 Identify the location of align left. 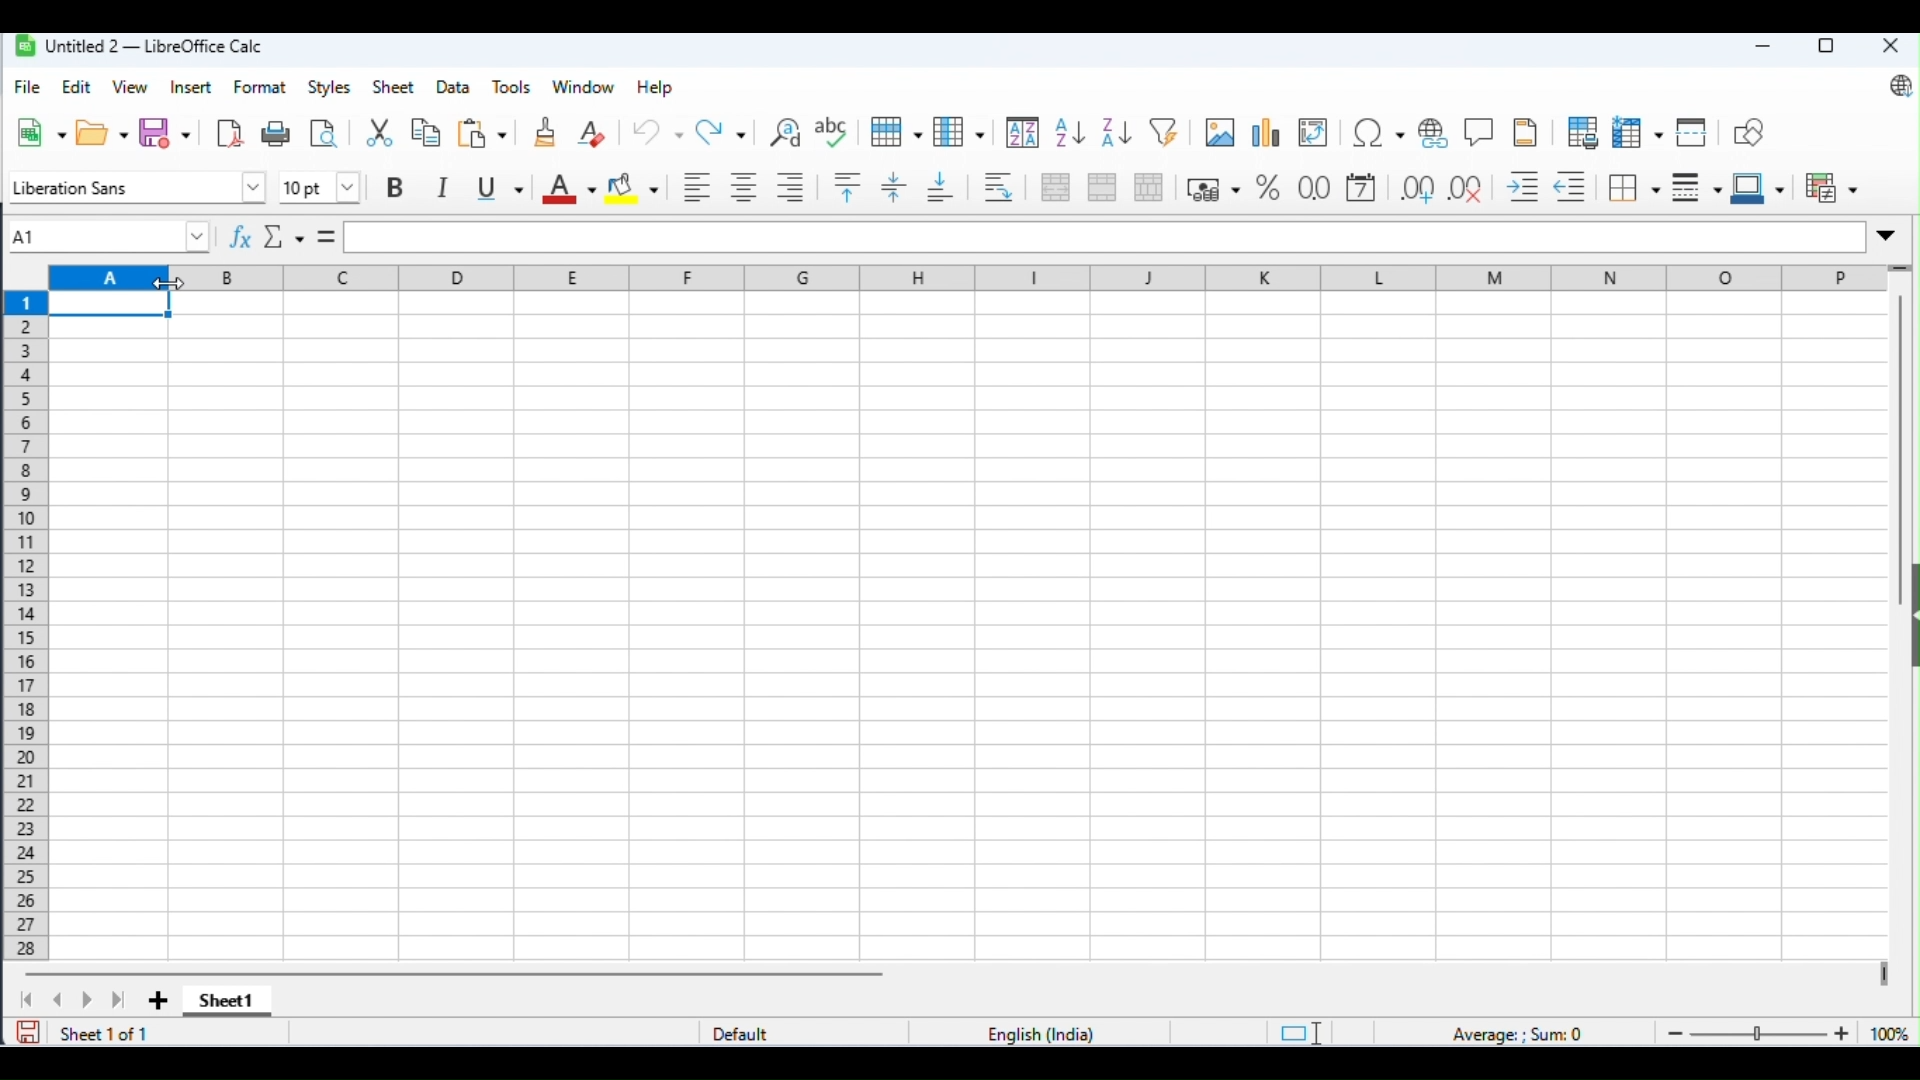
(697, 185).